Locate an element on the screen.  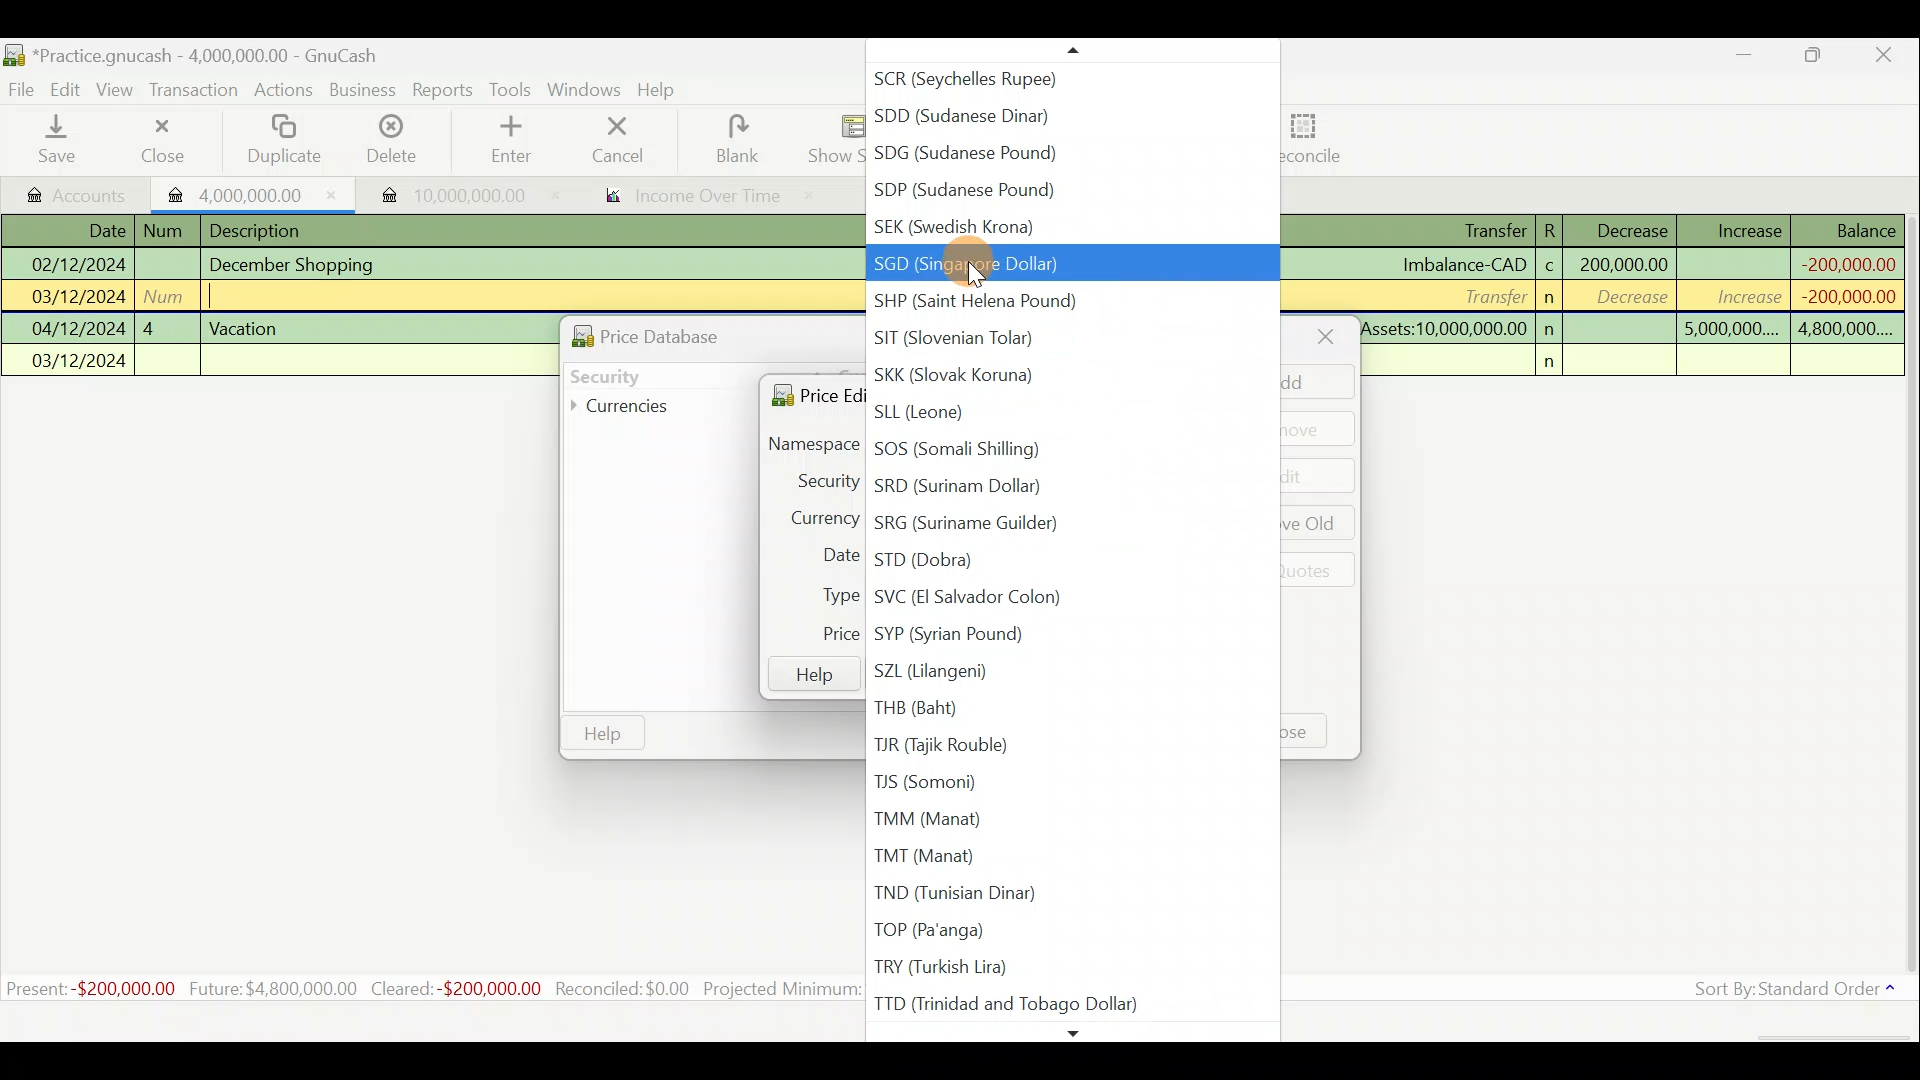
-200,000,000 is located at coordinates (1845, 262).